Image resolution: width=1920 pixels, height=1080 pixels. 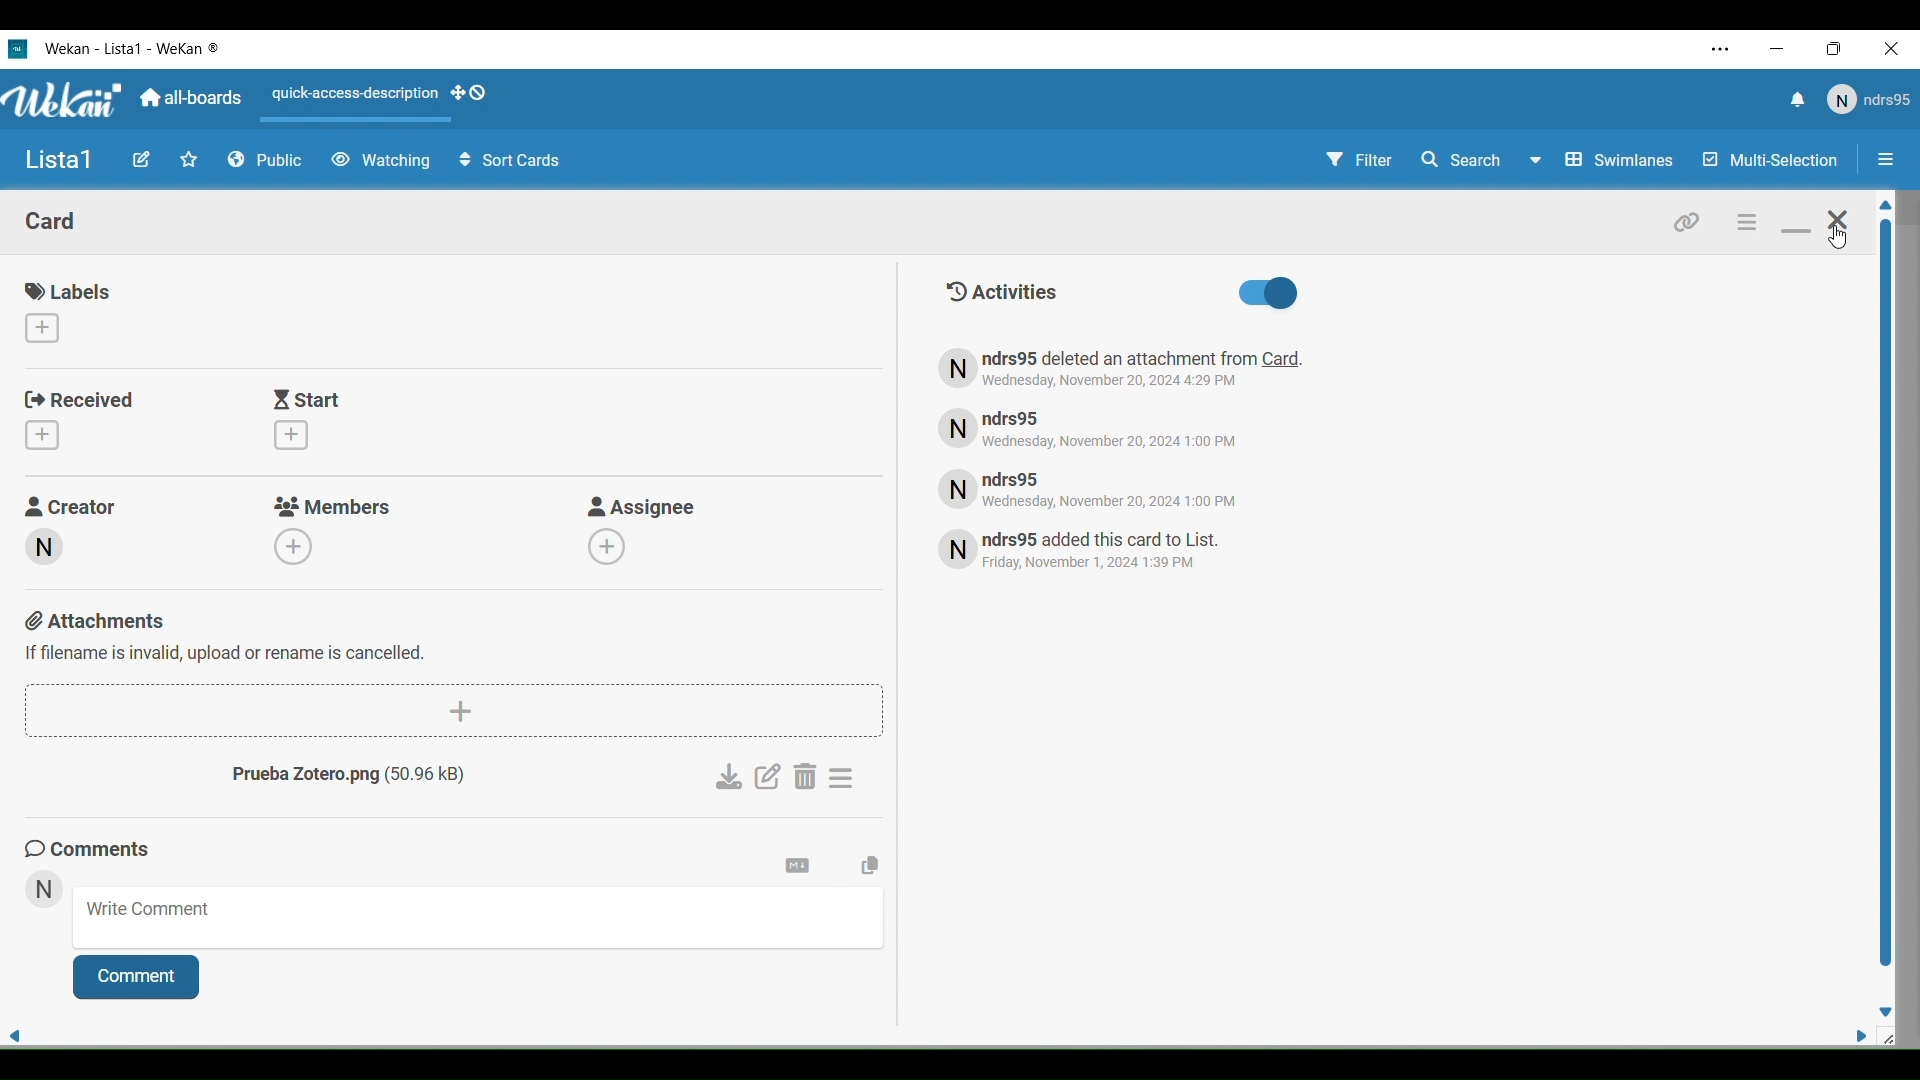 I want to click on Watching, so click(x=380, y=161).